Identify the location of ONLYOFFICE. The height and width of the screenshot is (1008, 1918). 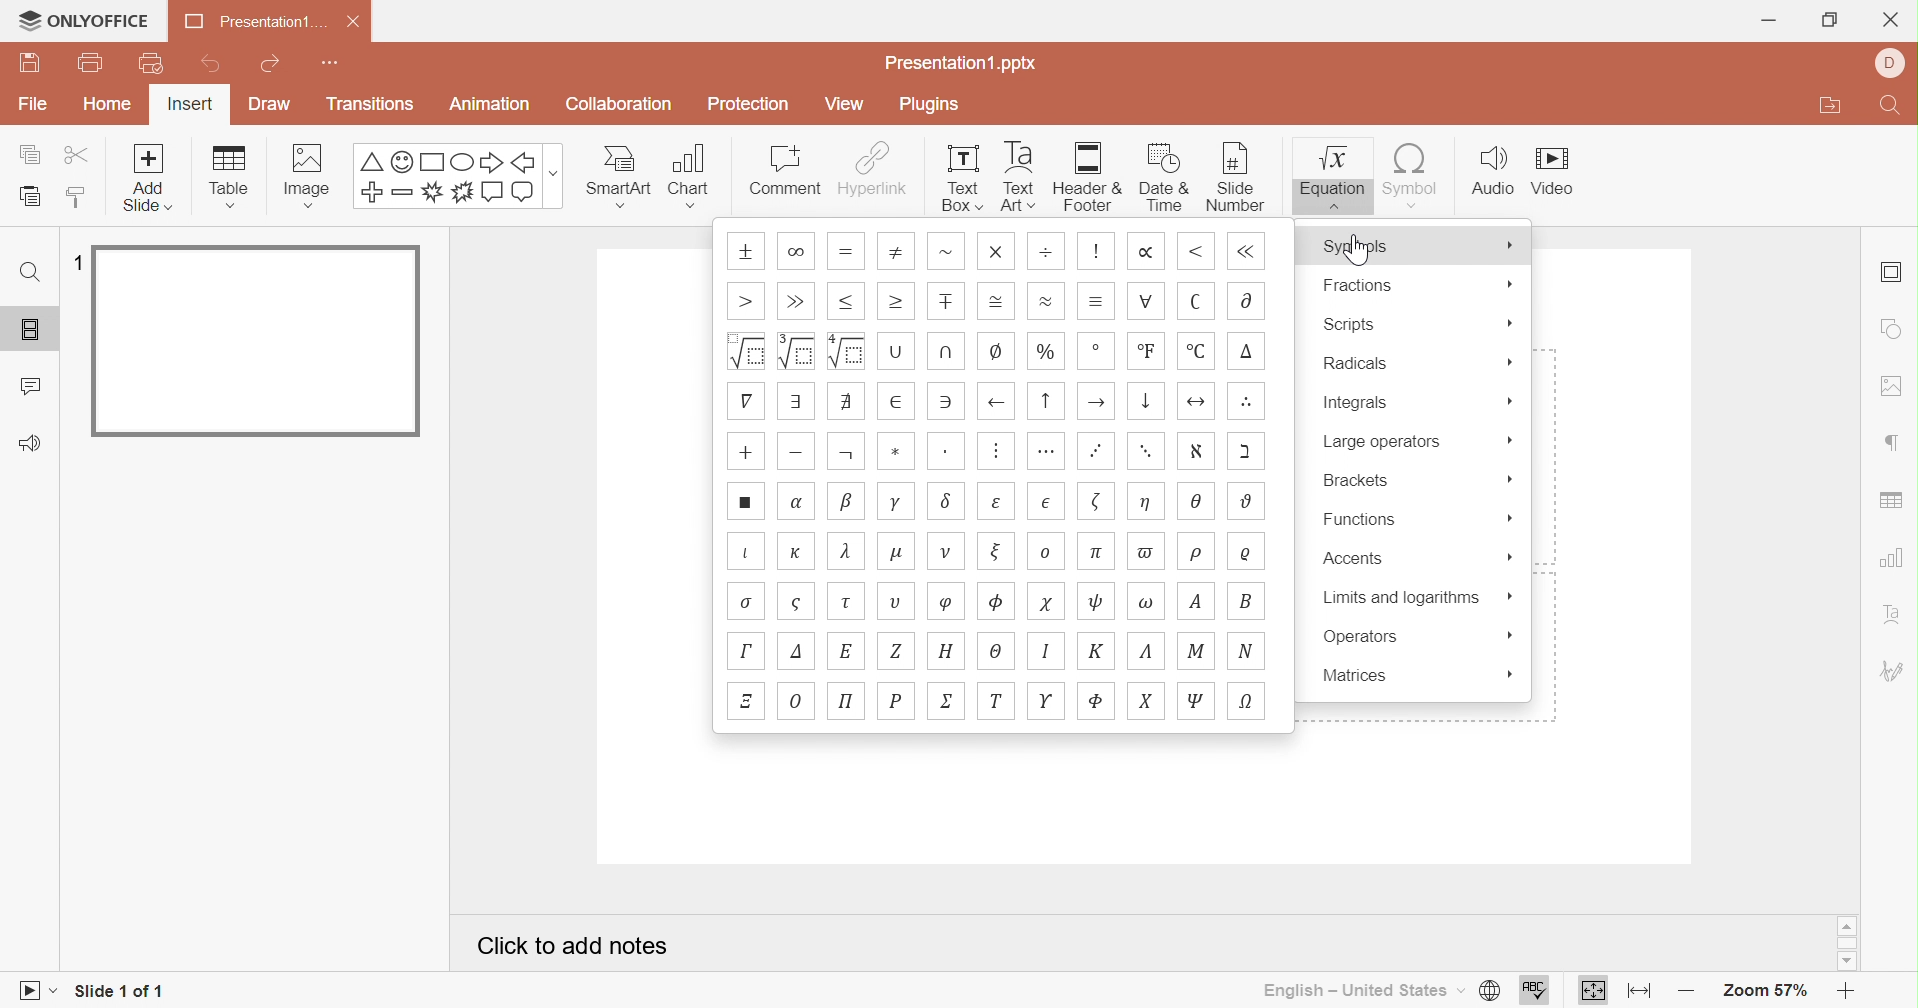
(83, 23).